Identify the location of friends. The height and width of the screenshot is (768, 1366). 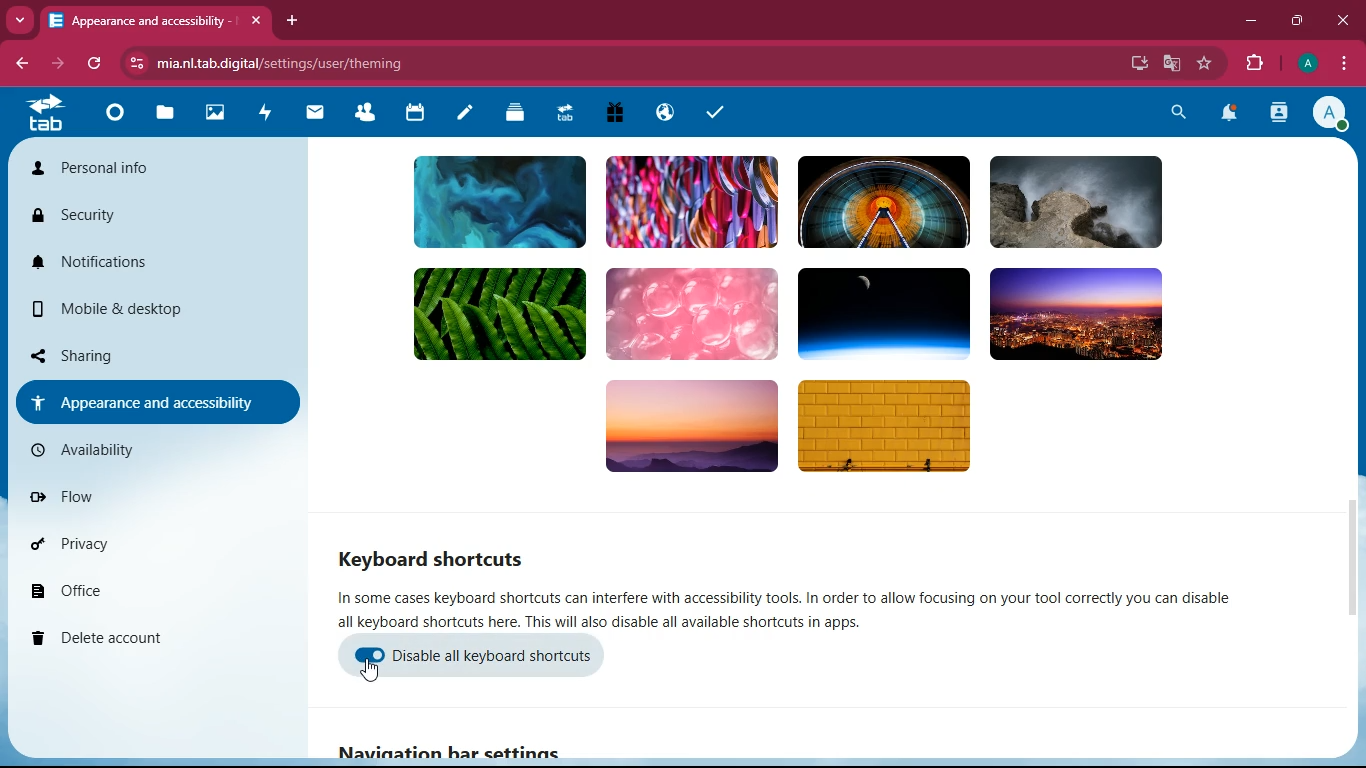
(363, 116).